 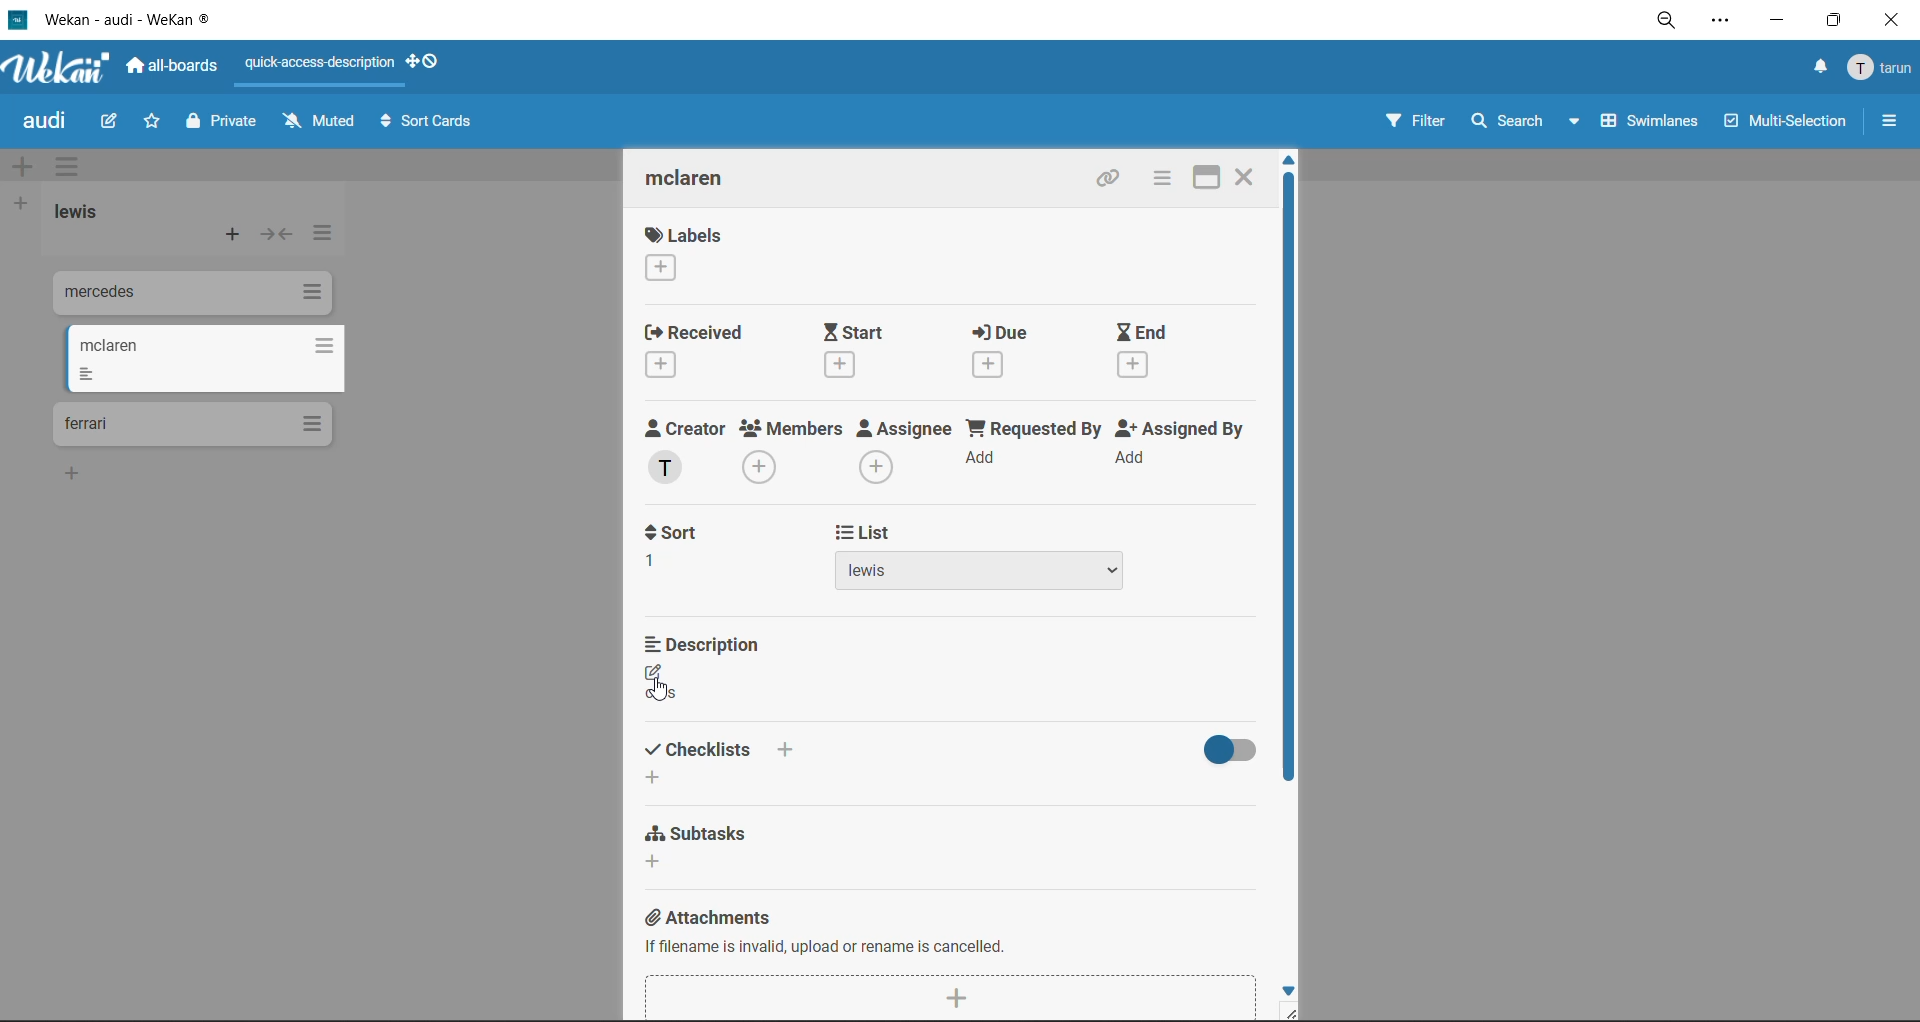 What do you see at coordinates (321, 64) in the screenshot?
I see `quick access description` at bounding box center [321, 64].